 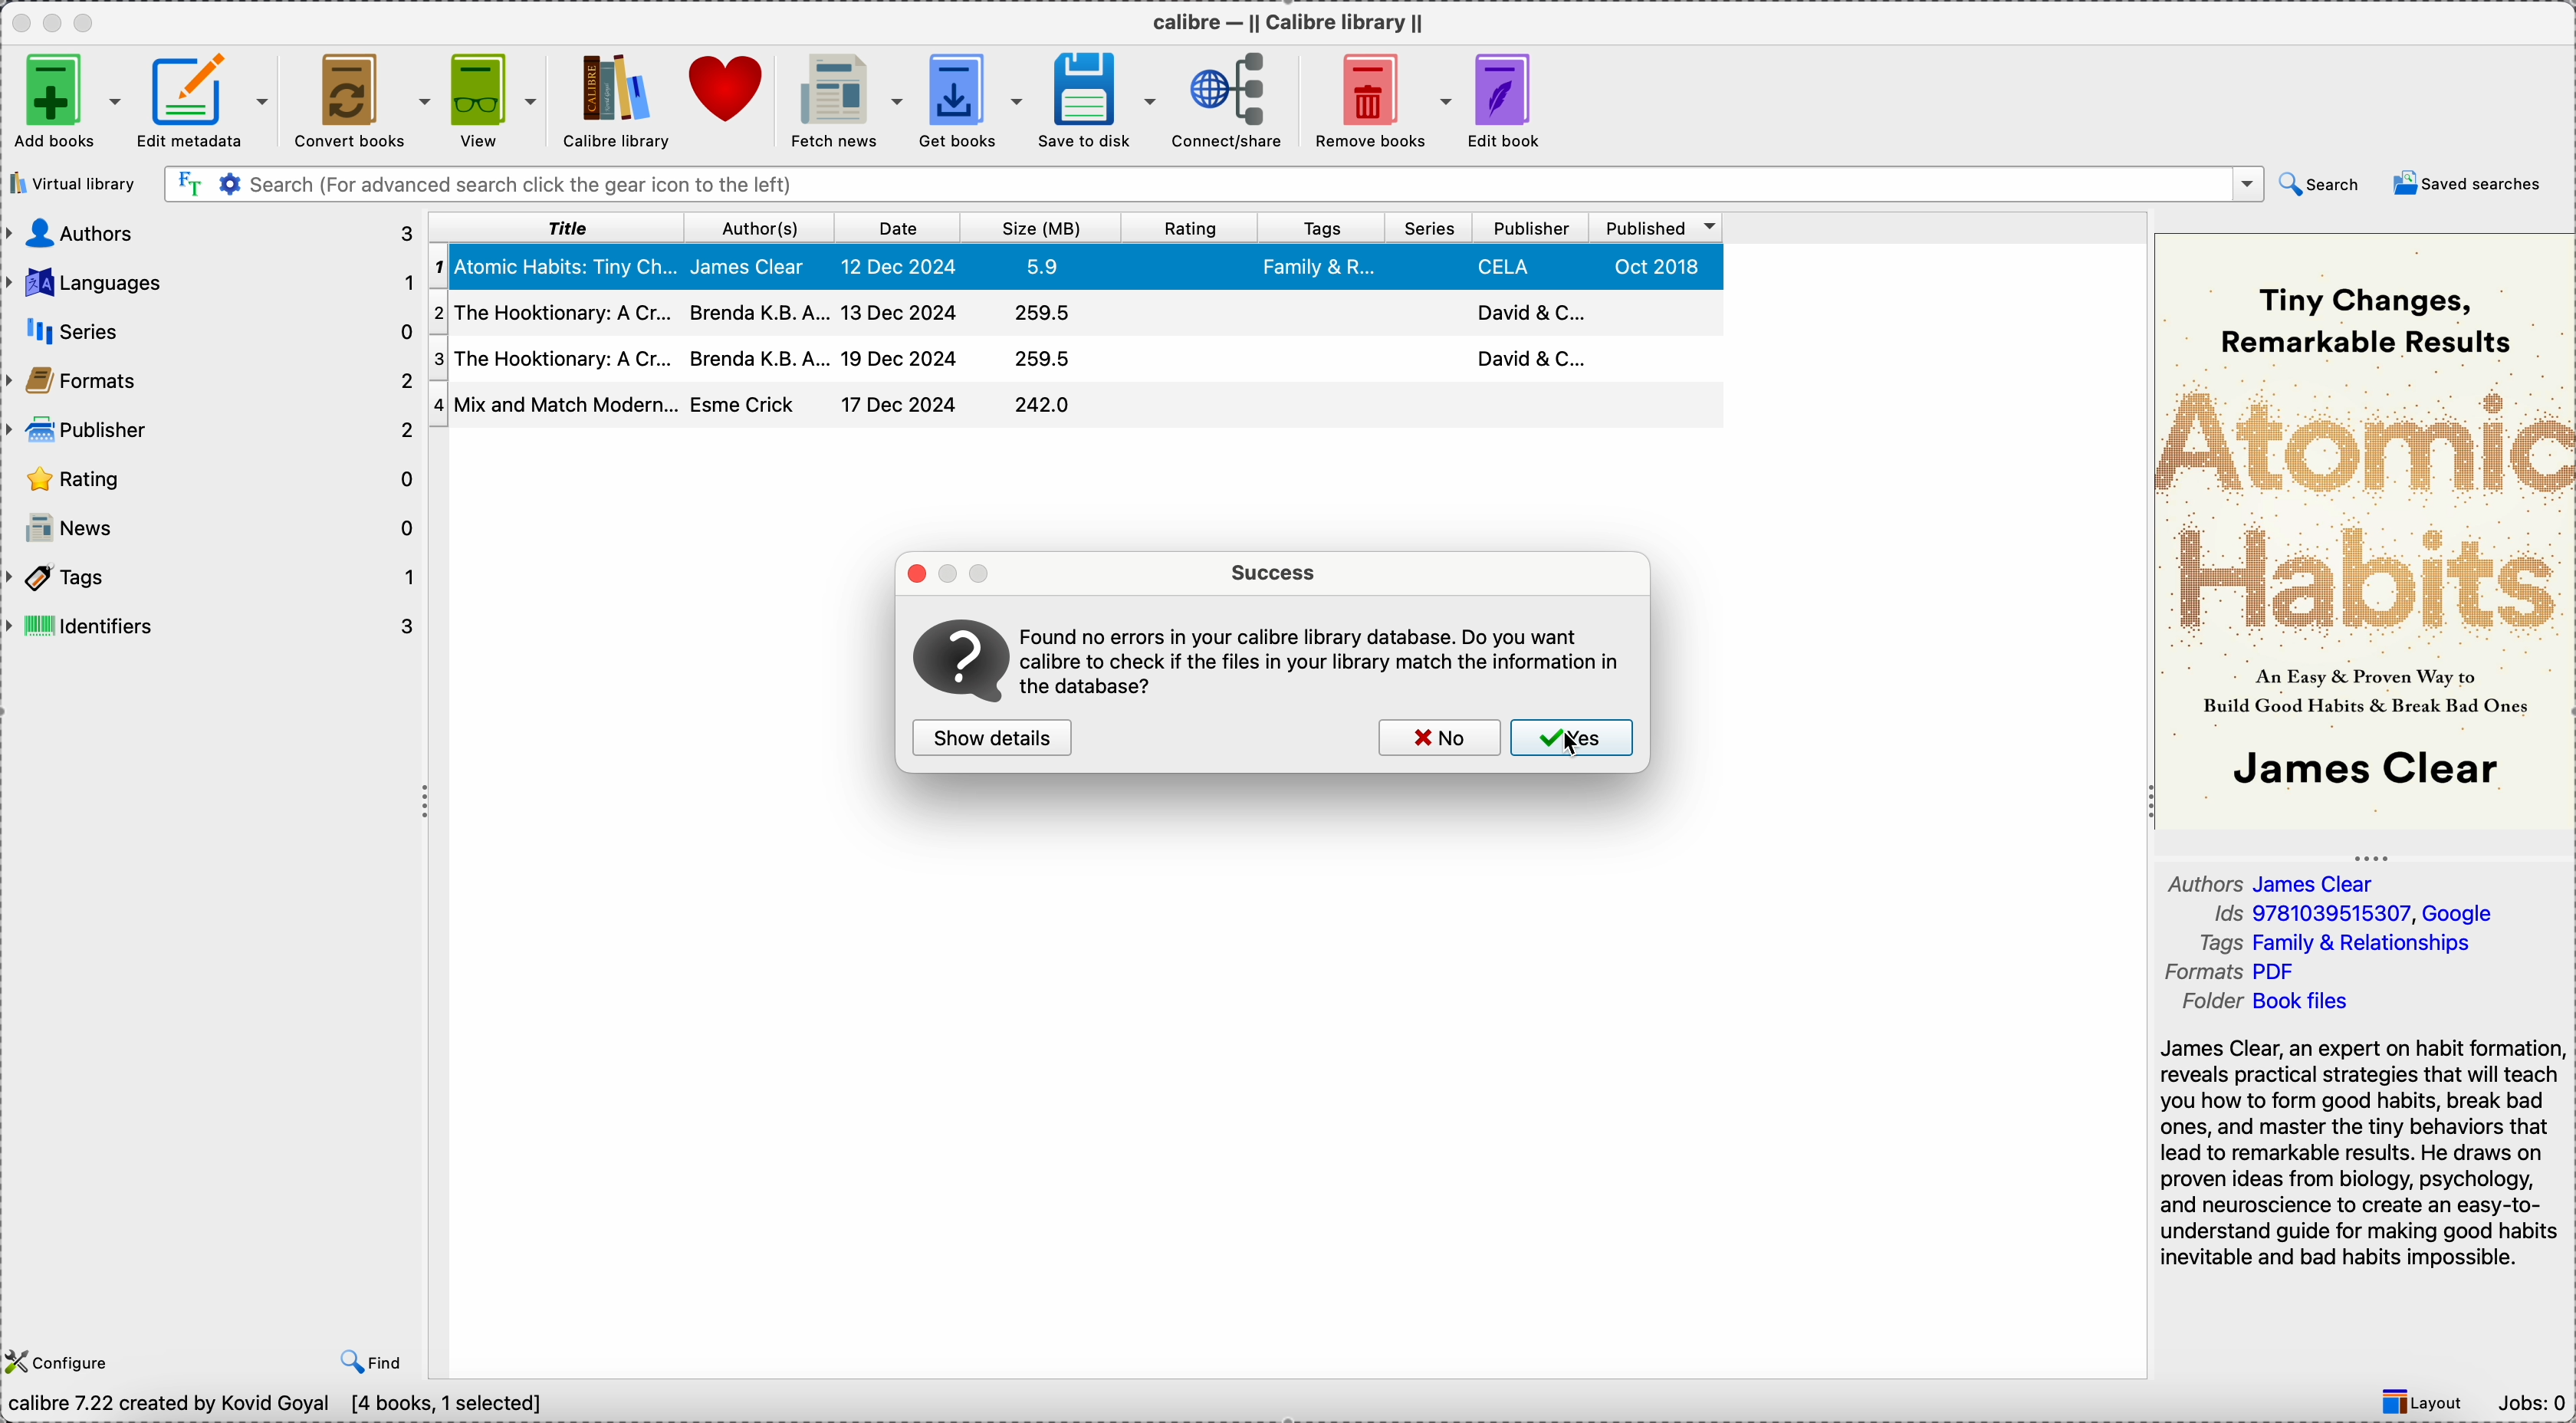 I want to click on layout, so click(x=2429, y=1402).